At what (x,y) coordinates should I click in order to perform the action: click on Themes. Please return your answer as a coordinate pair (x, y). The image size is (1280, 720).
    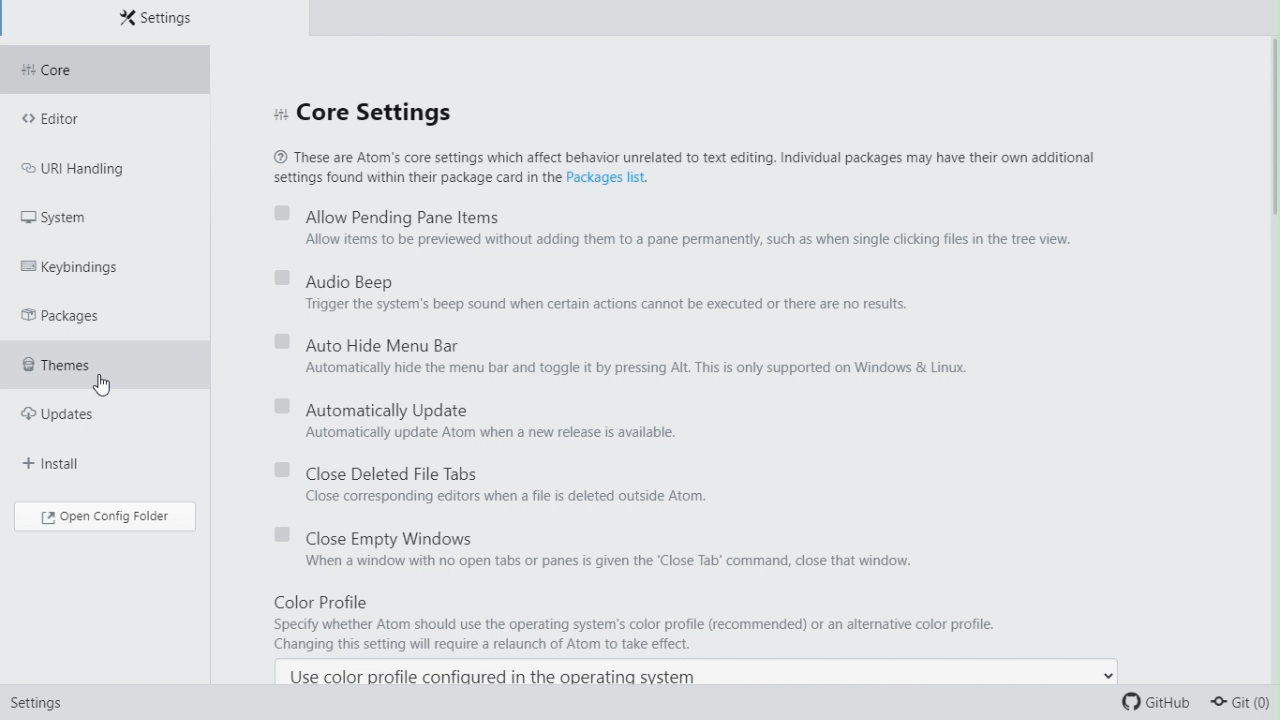
    Looking at the image, I should click on (105, 359).